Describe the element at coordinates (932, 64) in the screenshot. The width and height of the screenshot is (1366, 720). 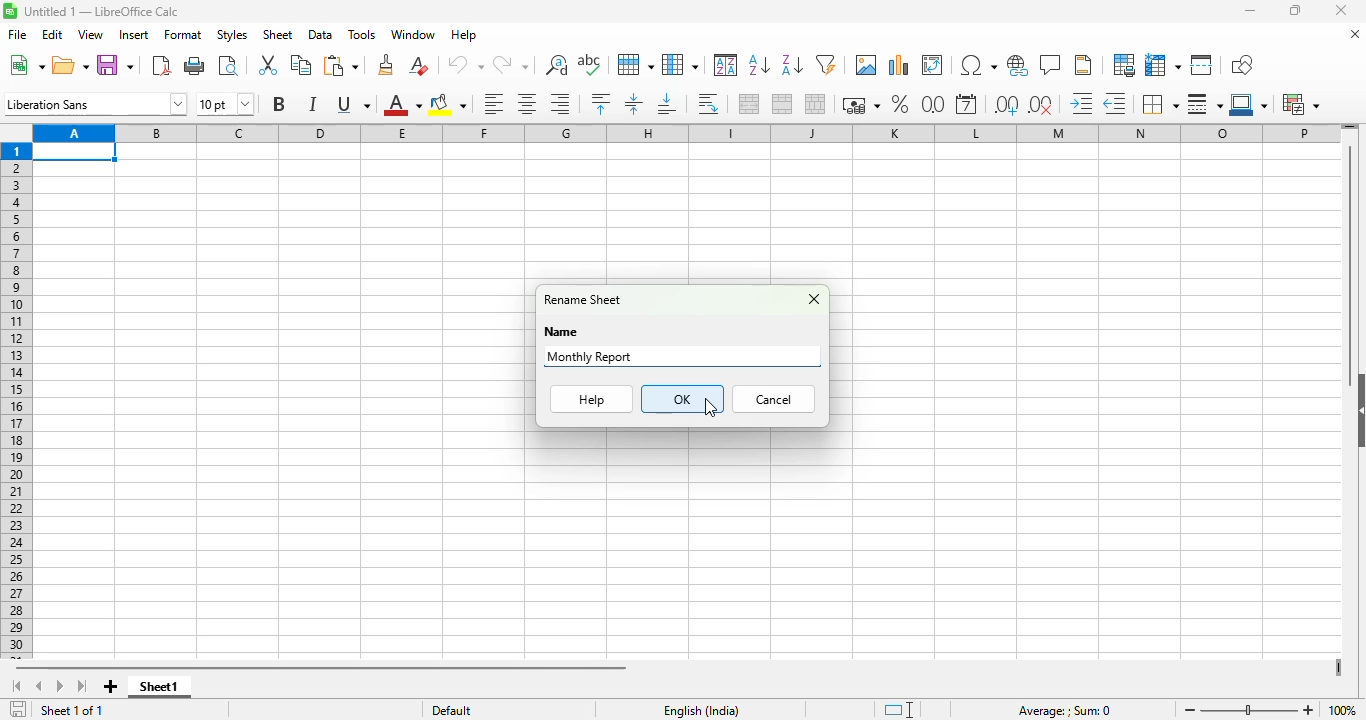
I see `insert or edit pivot table` at that location.